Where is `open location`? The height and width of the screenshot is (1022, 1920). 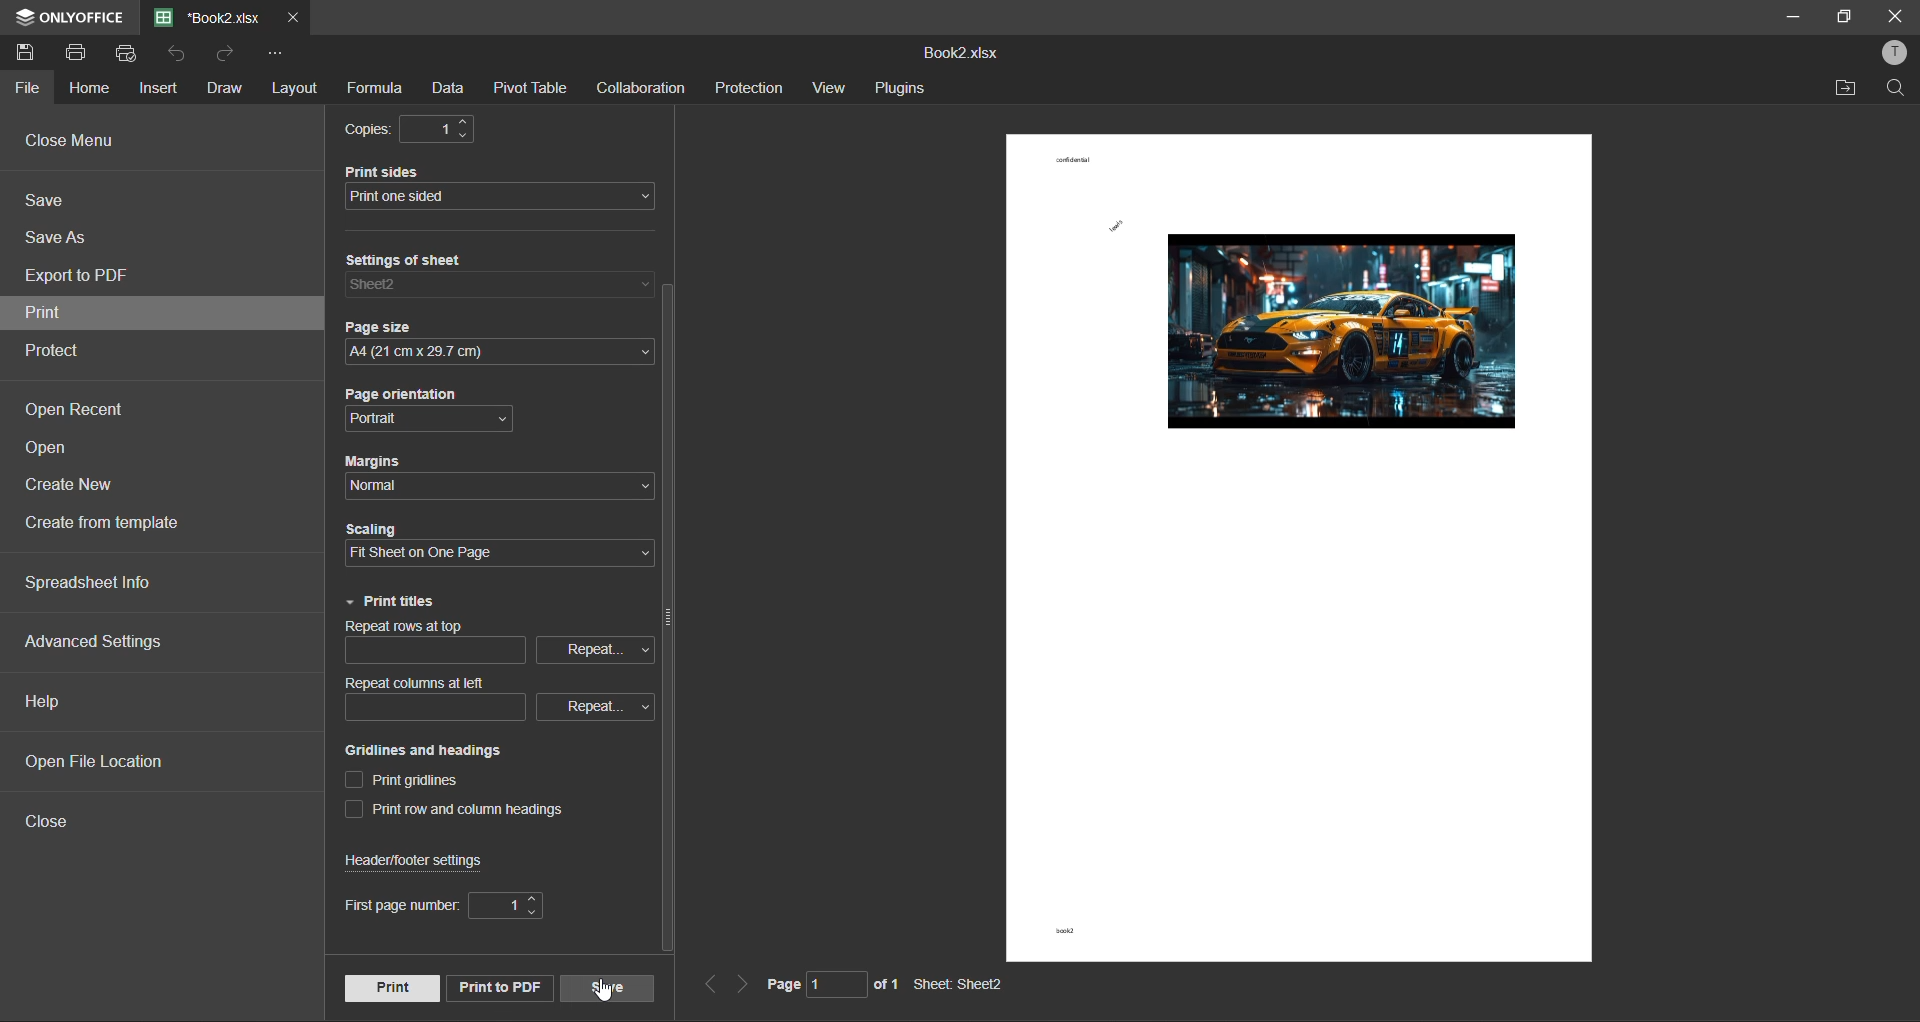
open location is located at coordinates (1842, 88).